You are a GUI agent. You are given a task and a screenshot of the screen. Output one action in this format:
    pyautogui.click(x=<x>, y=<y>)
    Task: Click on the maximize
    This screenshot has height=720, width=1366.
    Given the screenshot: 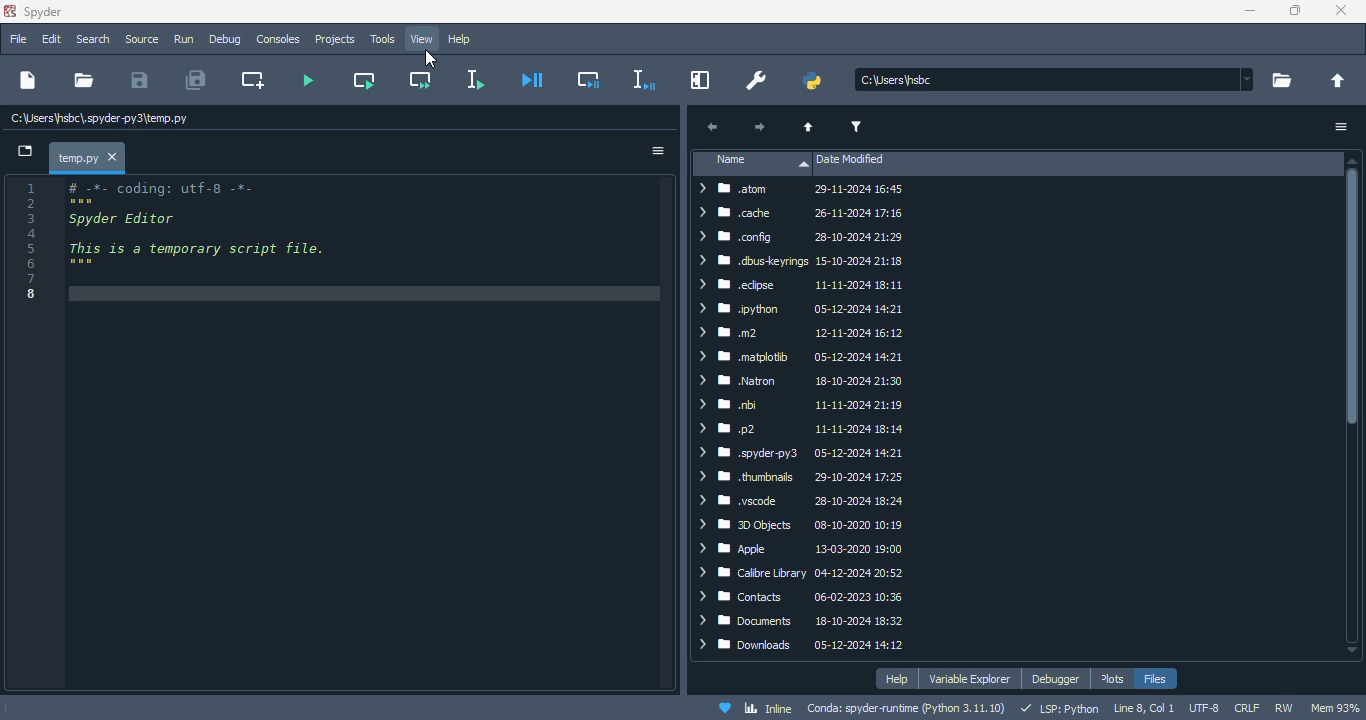 What is the action you would take?
    pyautogui.click(x=1294, y=10)
    